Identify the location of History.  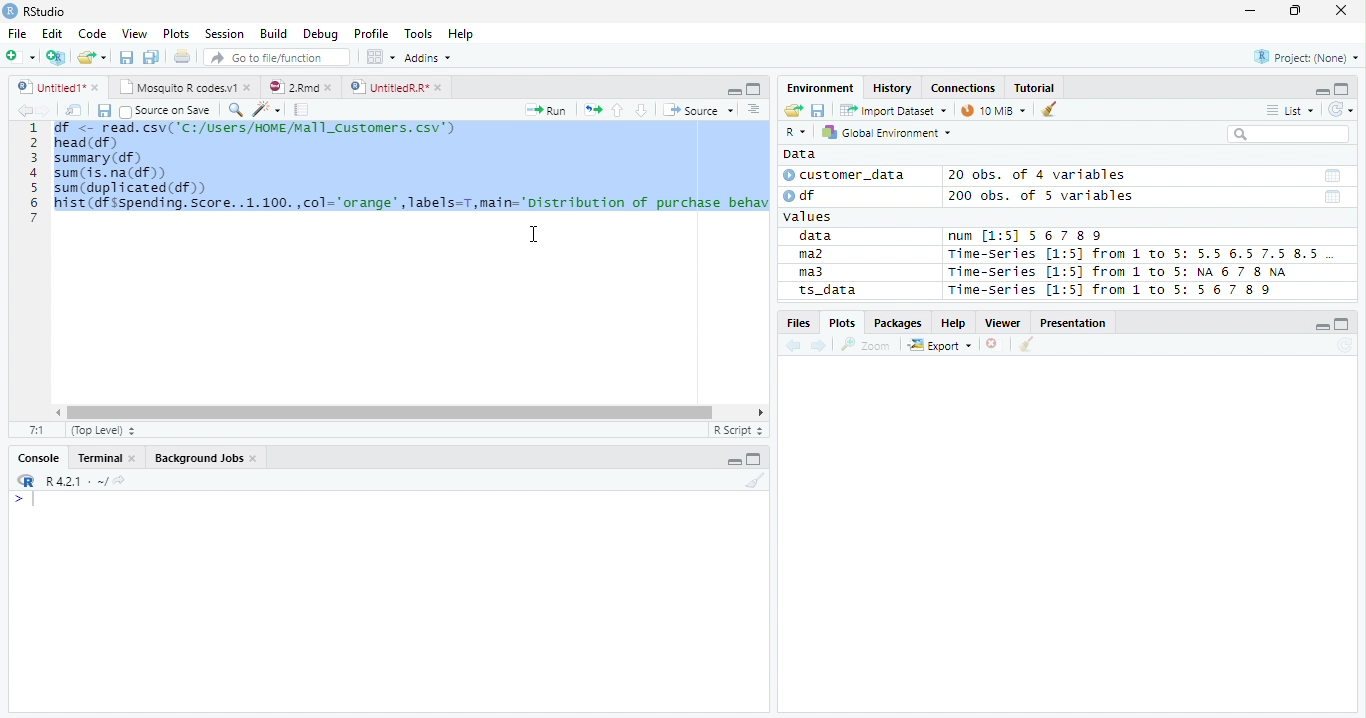
(894, 89).